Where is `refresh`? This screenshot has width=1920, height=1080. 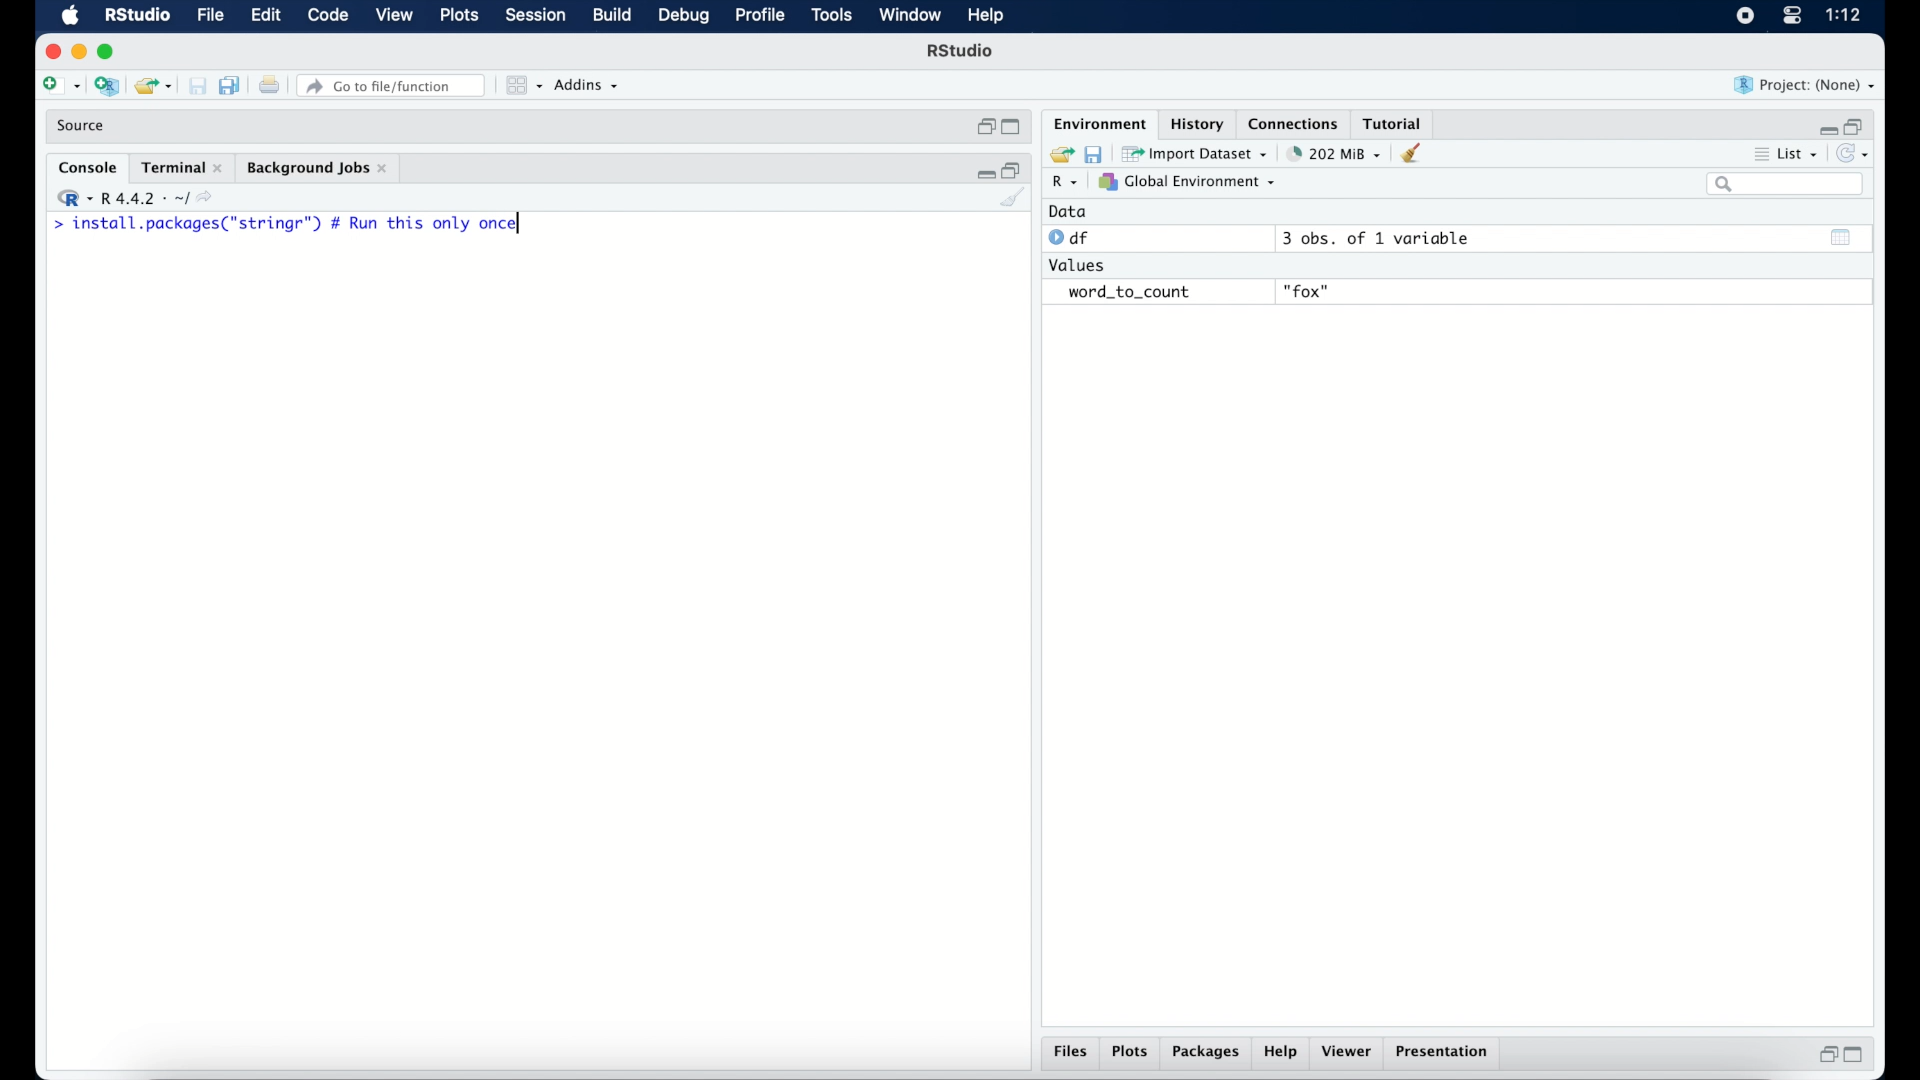 refresh is located at coordinates (1855, 154).